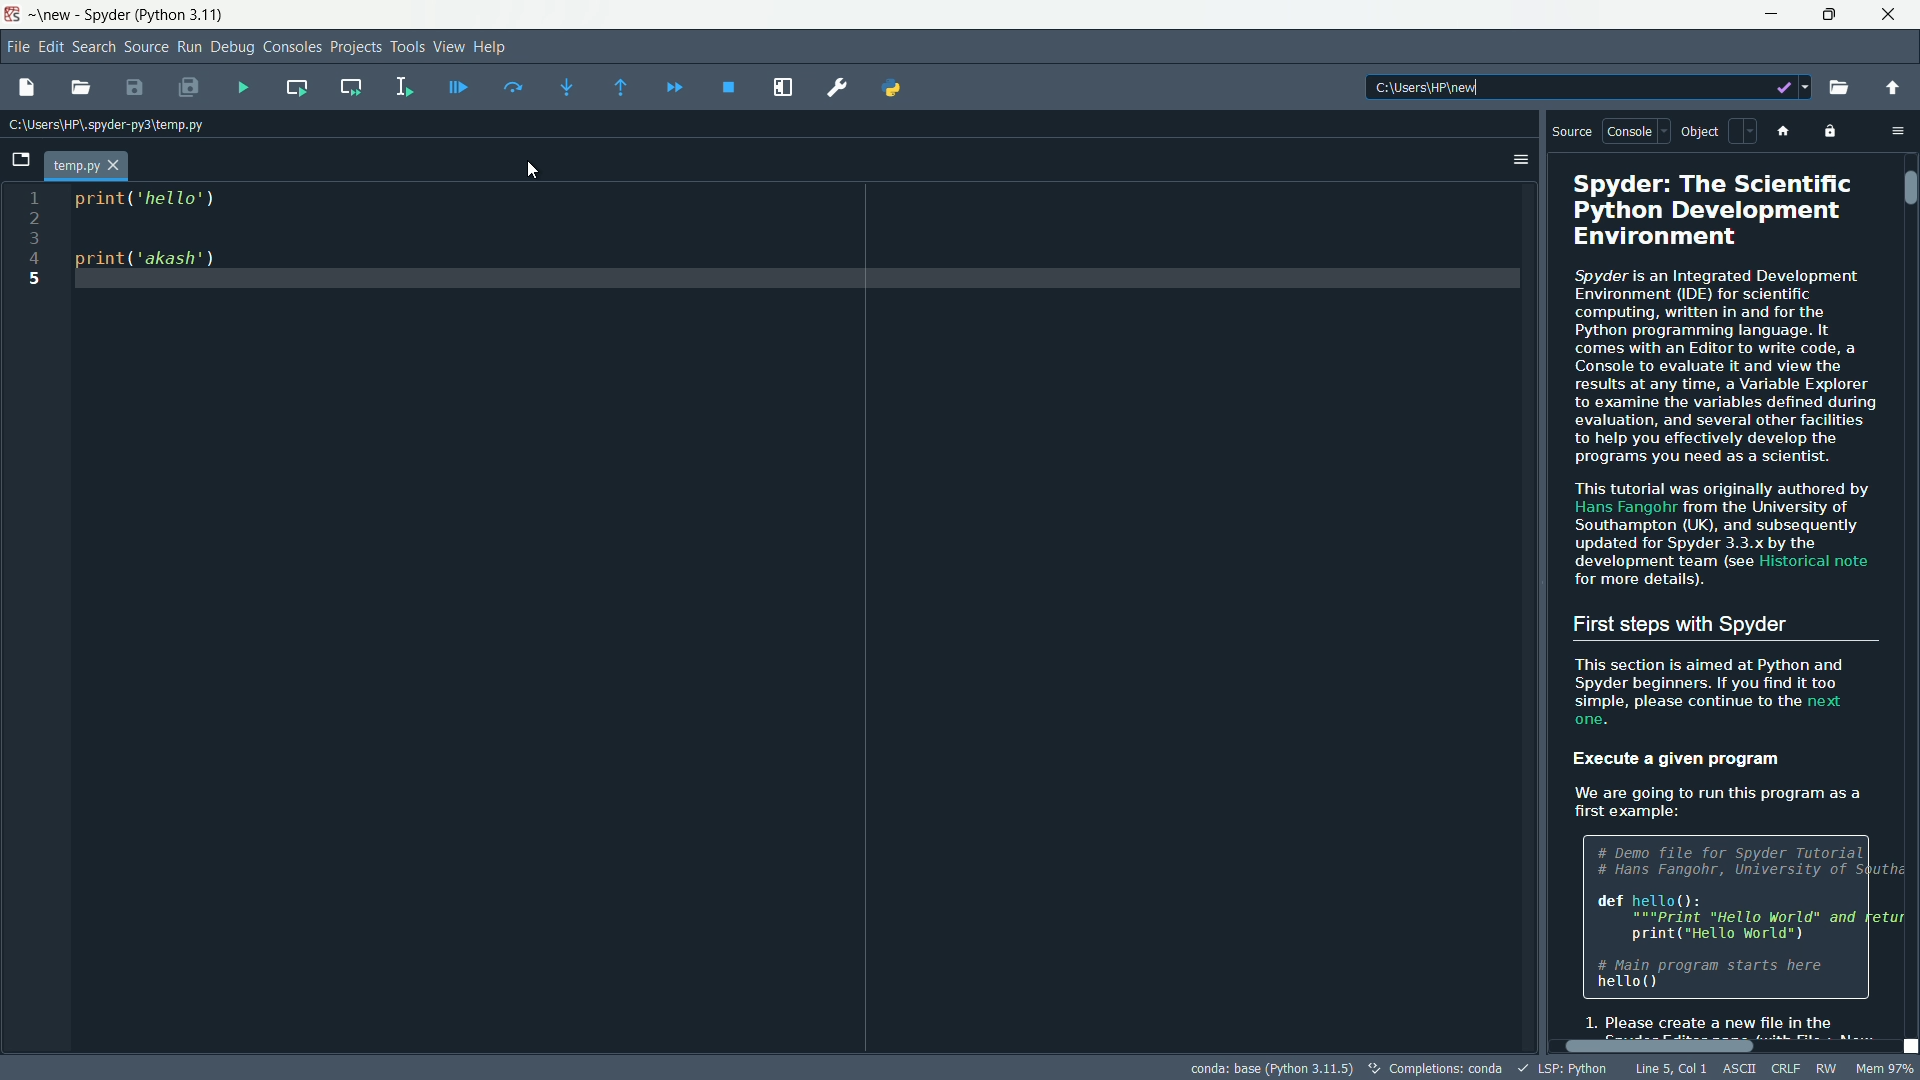 The width and height of the screenshot is (1920, 1080). Describe the element at coordinates (1885, 1067) in the screenshot. I see `mem 97%` at that location.